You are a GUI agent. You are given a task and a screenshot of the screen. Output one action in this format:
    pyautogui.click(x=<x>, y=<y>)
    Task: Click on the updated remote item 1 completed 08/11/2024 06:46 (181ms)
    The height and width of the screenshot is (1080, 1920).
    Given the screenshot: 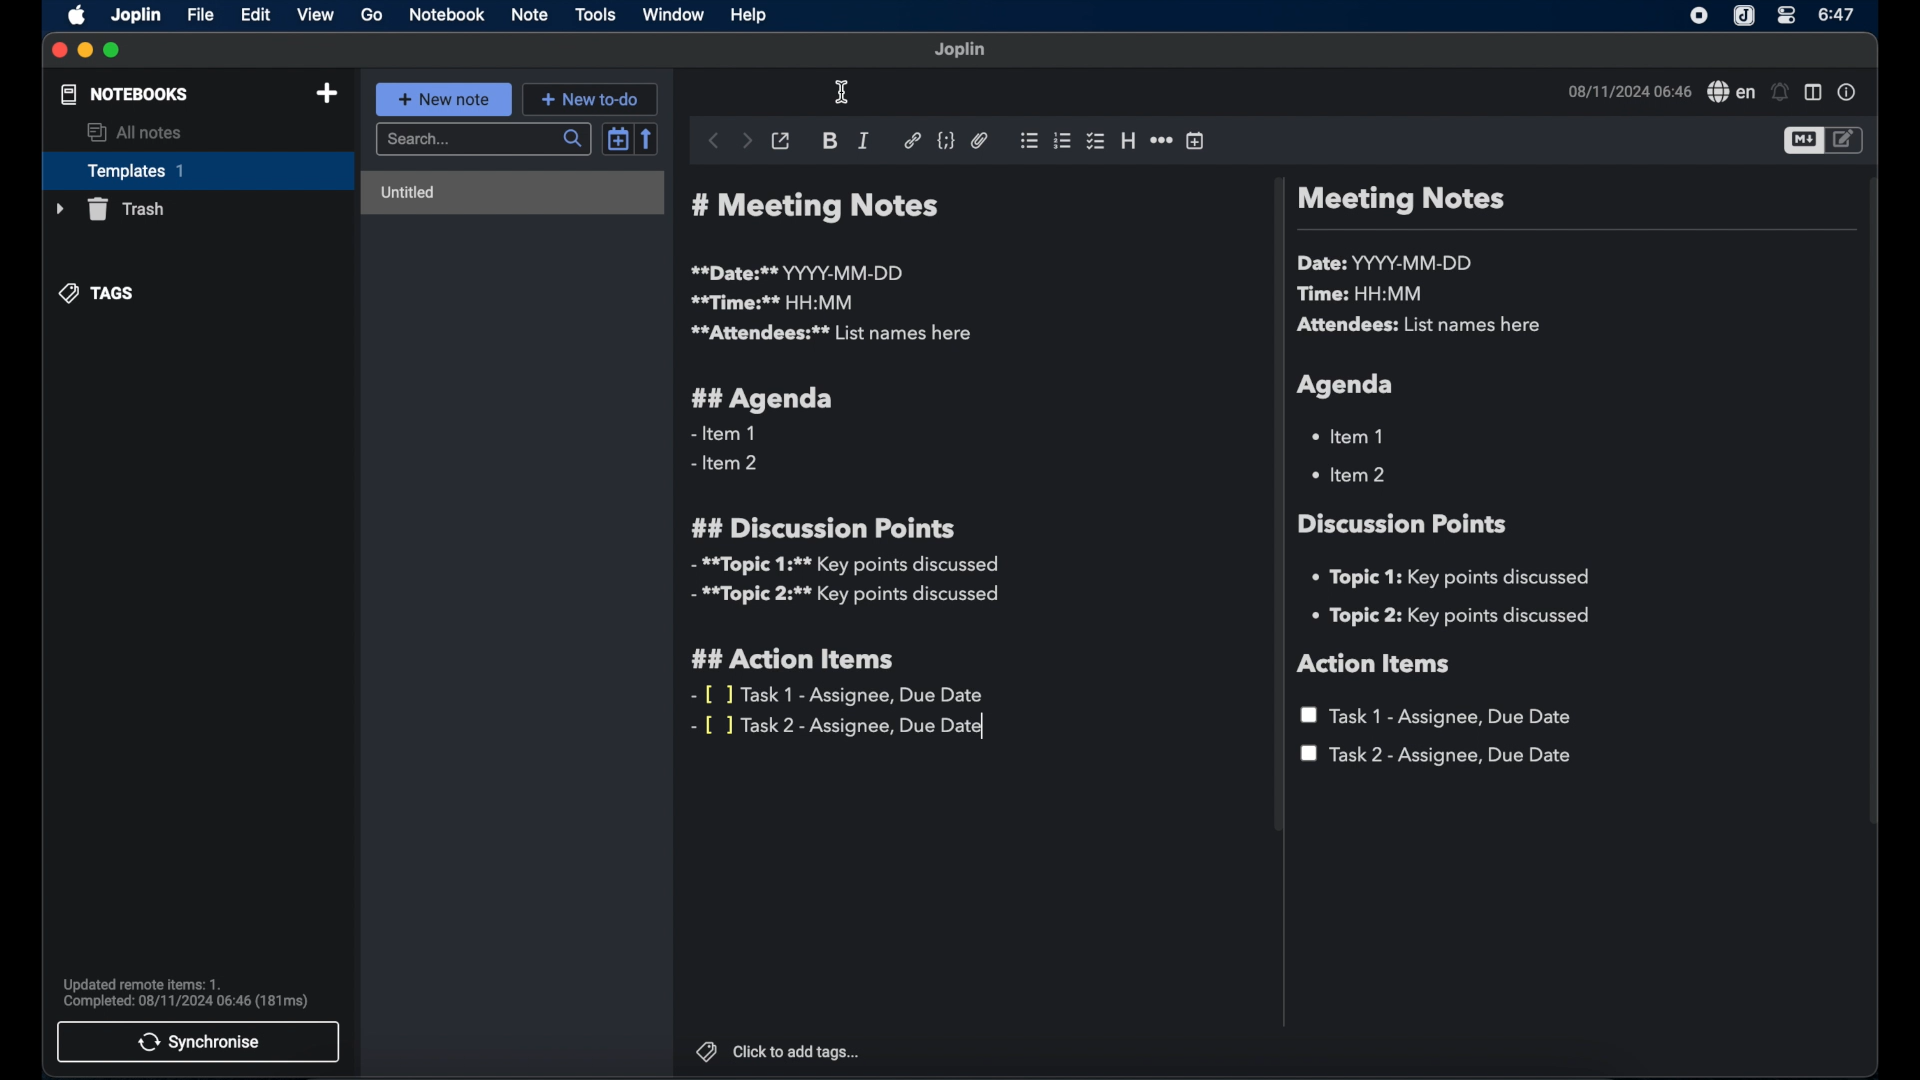 What is the action you would take?
    pyautogui.click(x=188, y=992)
    